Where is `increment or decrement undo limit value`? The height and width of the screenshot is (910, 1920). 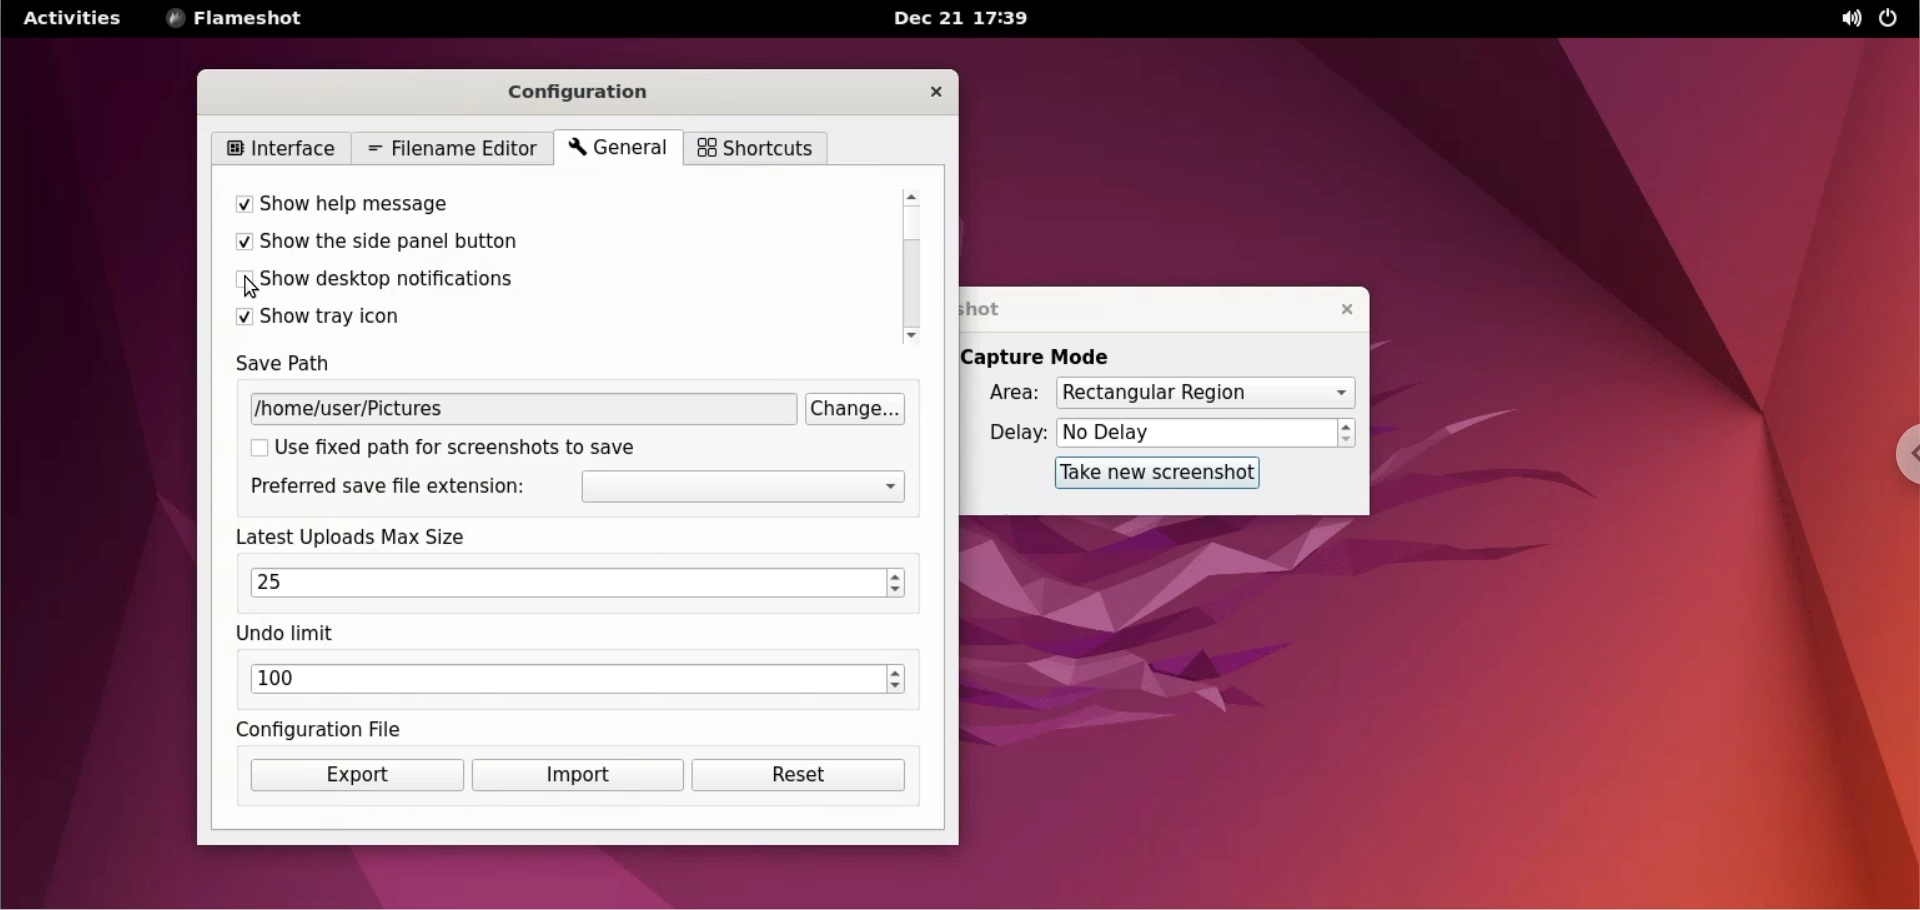 increment or decrement undo limit value is located at coordinates (896, 681).